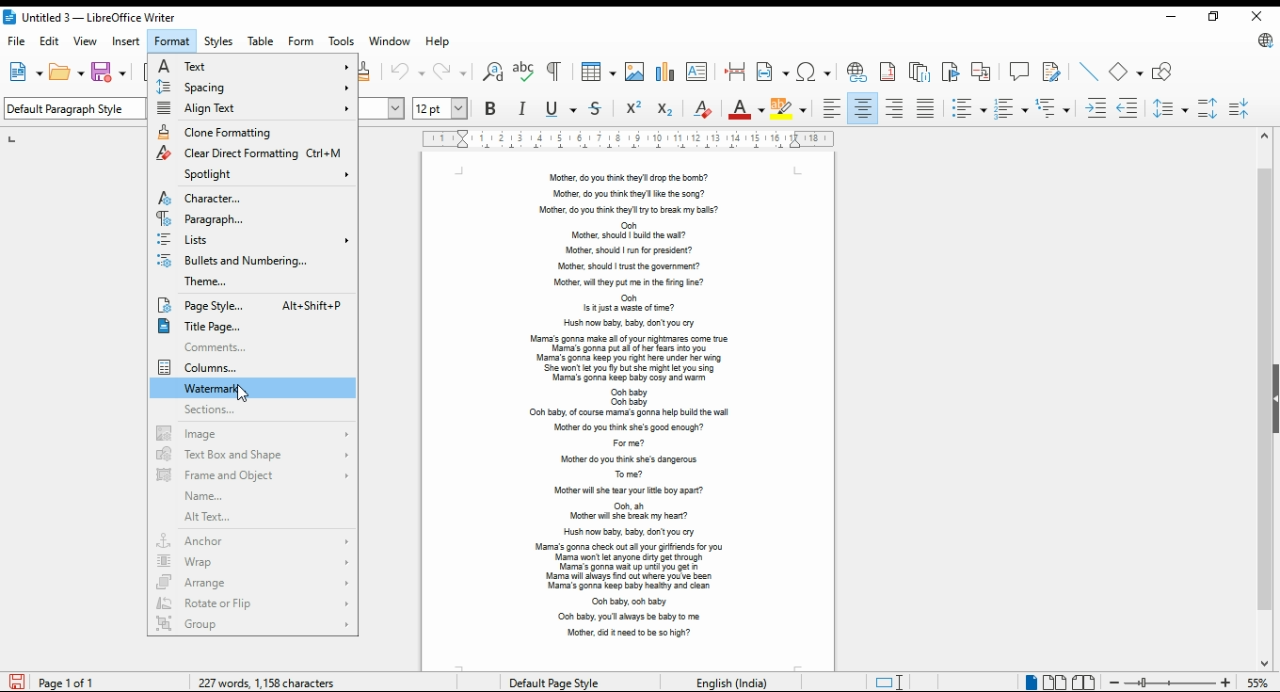 Image resolution: width=1280 pixels, height=692 pixels. Describe the element at coordinates (667, 72) in the screenshot. I see `insert chart` at that location.